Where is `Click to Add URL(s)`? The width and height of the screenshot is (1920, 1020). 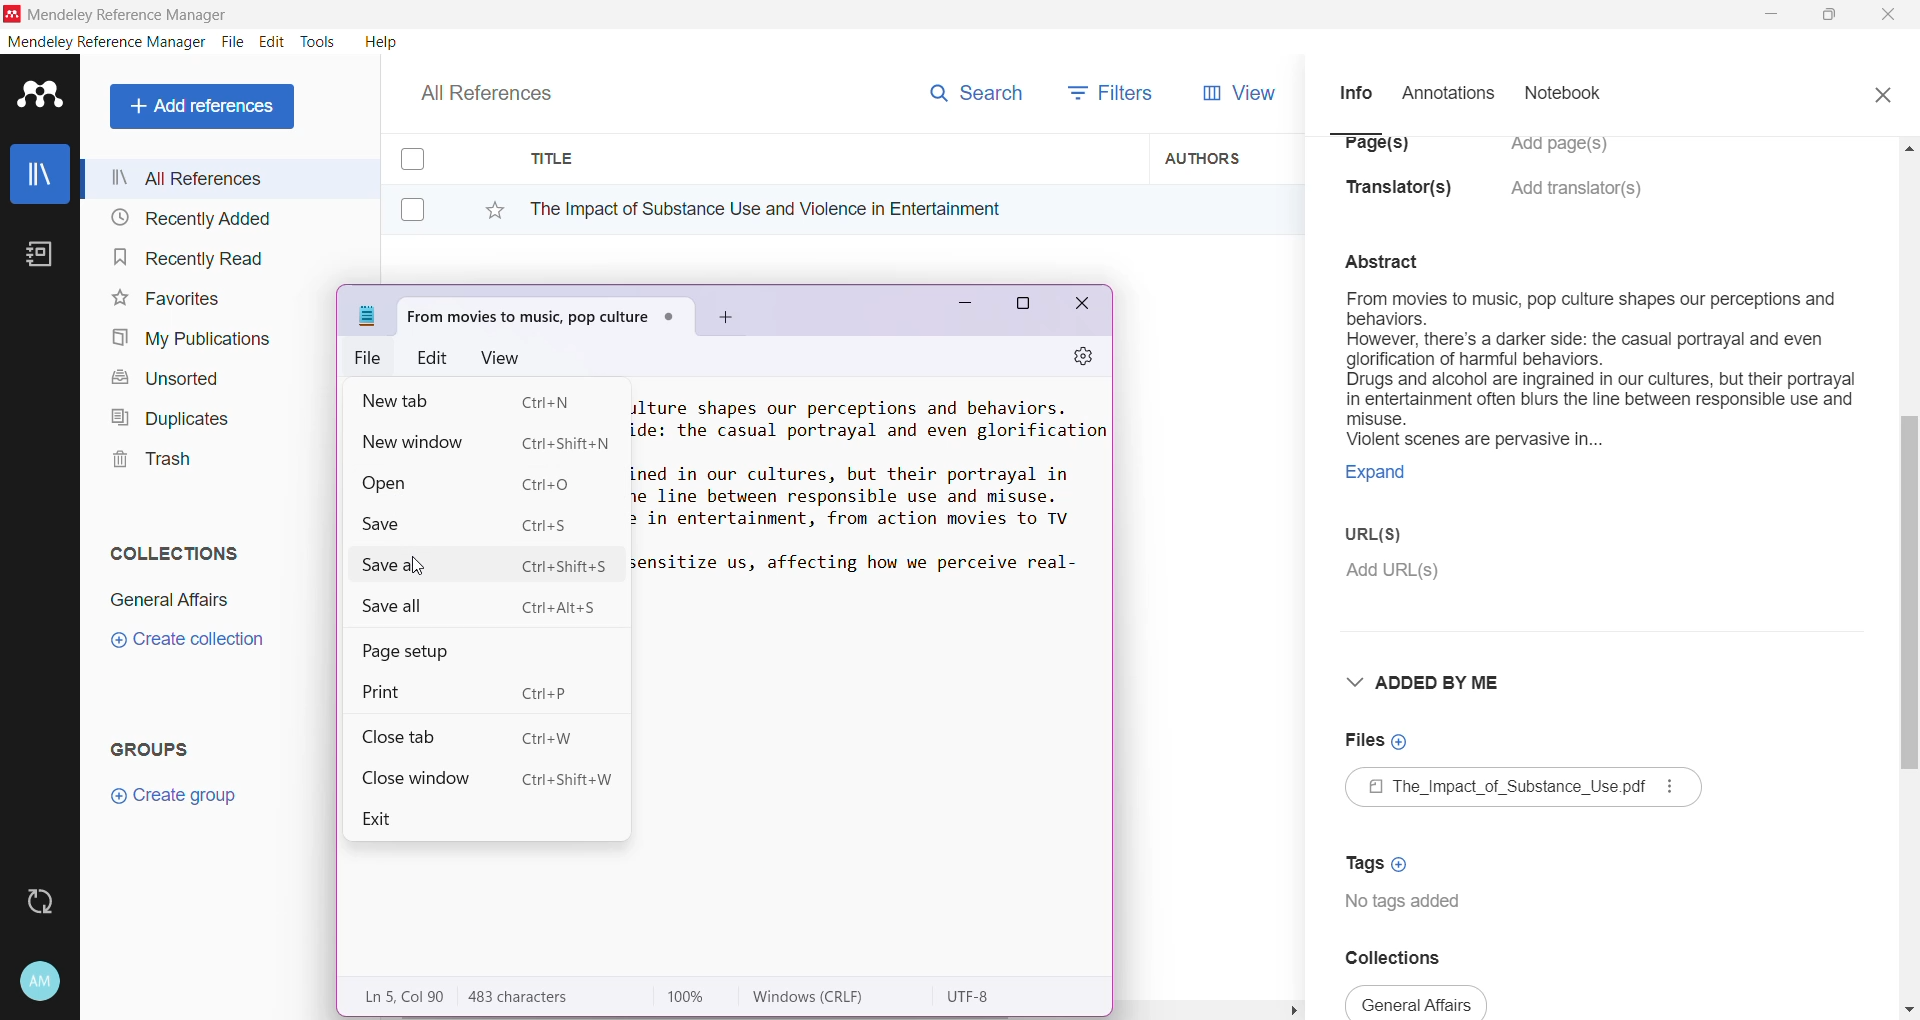
Click to Add URL(s) is located at coordinates (1395, 573).